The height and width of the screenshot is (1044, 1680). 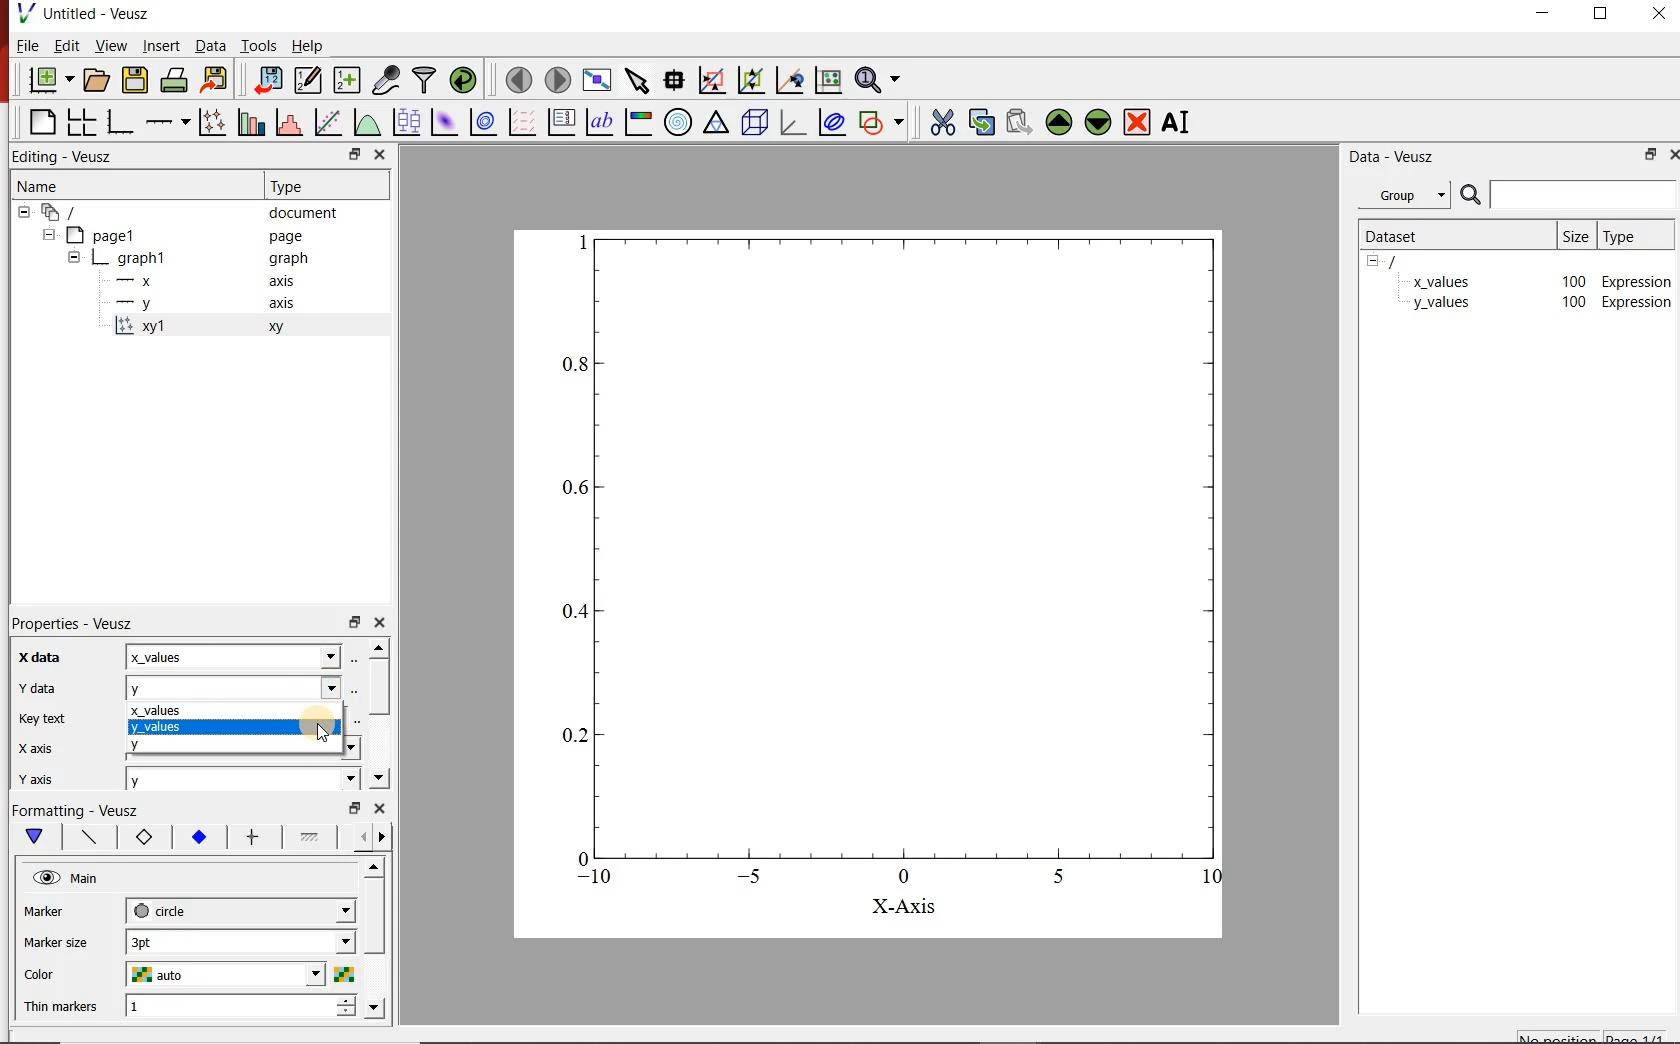 What do you see at coordinates (350, 81) in the screenshot?
I see `create new datasets using ranges, parametrically or as functions of existing datasets` at bounding box center [350, 81].